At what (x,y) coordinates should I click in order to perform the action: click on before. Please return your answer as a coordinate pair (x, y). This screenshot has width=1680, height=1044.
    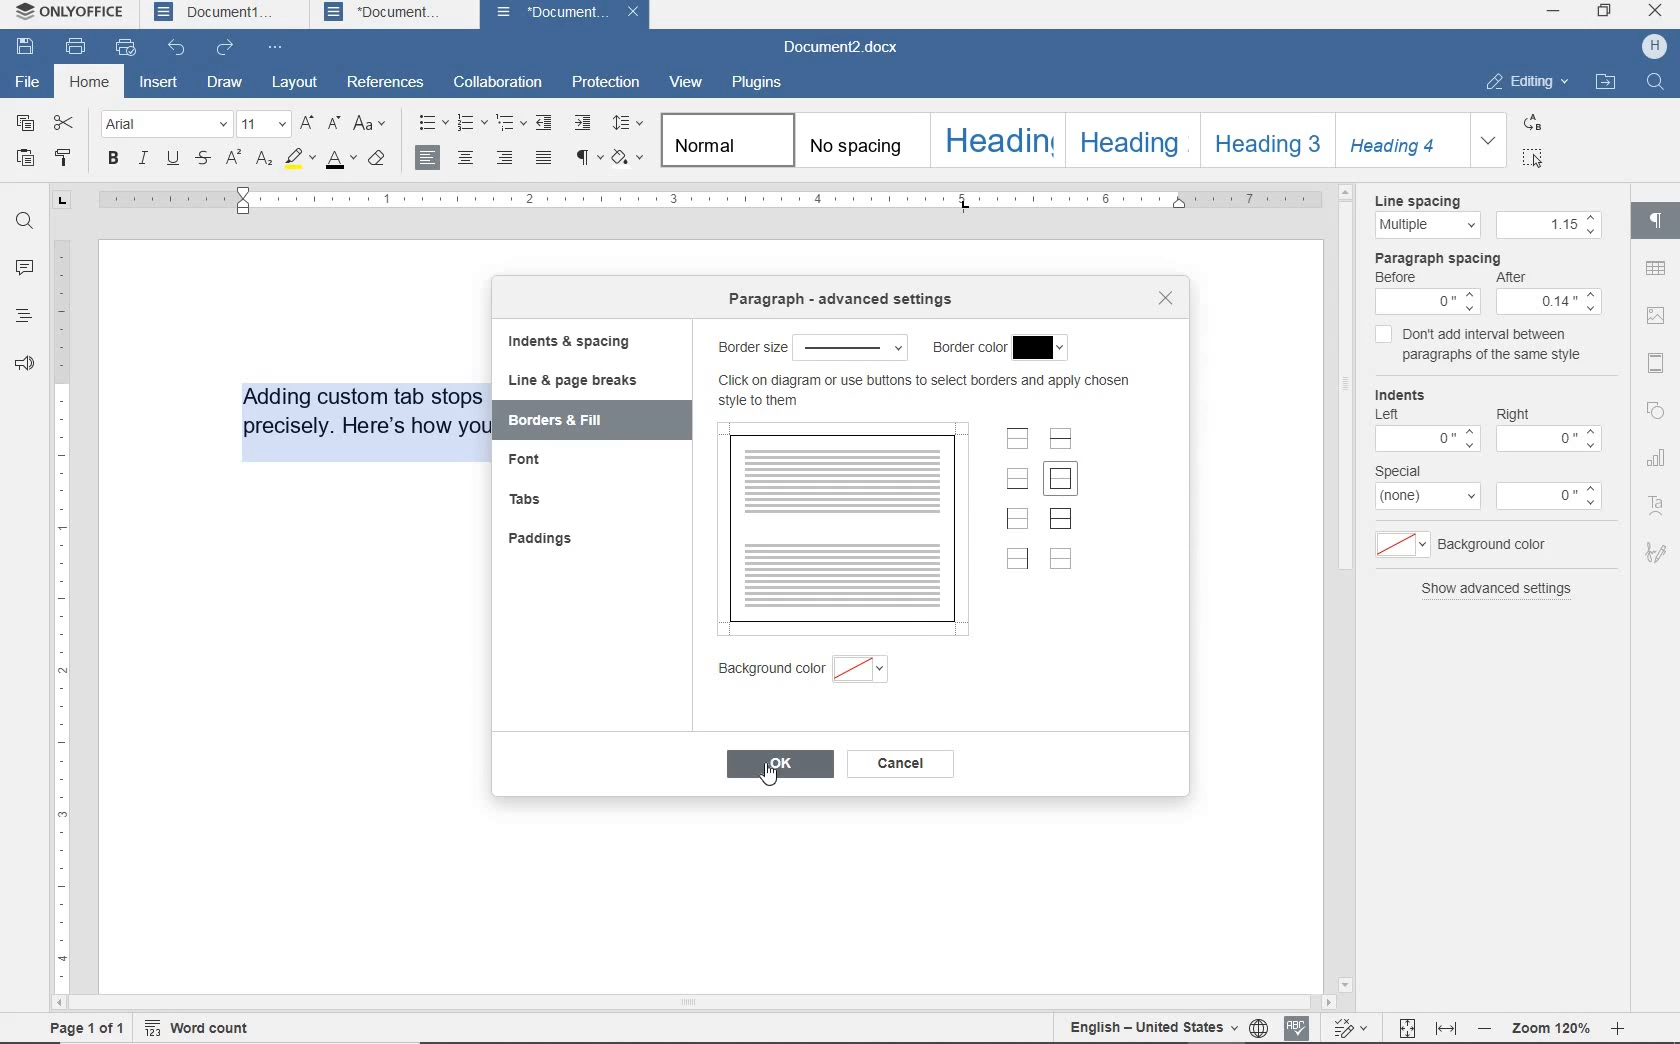
    Looking at the image, I should click on (1404, 277).